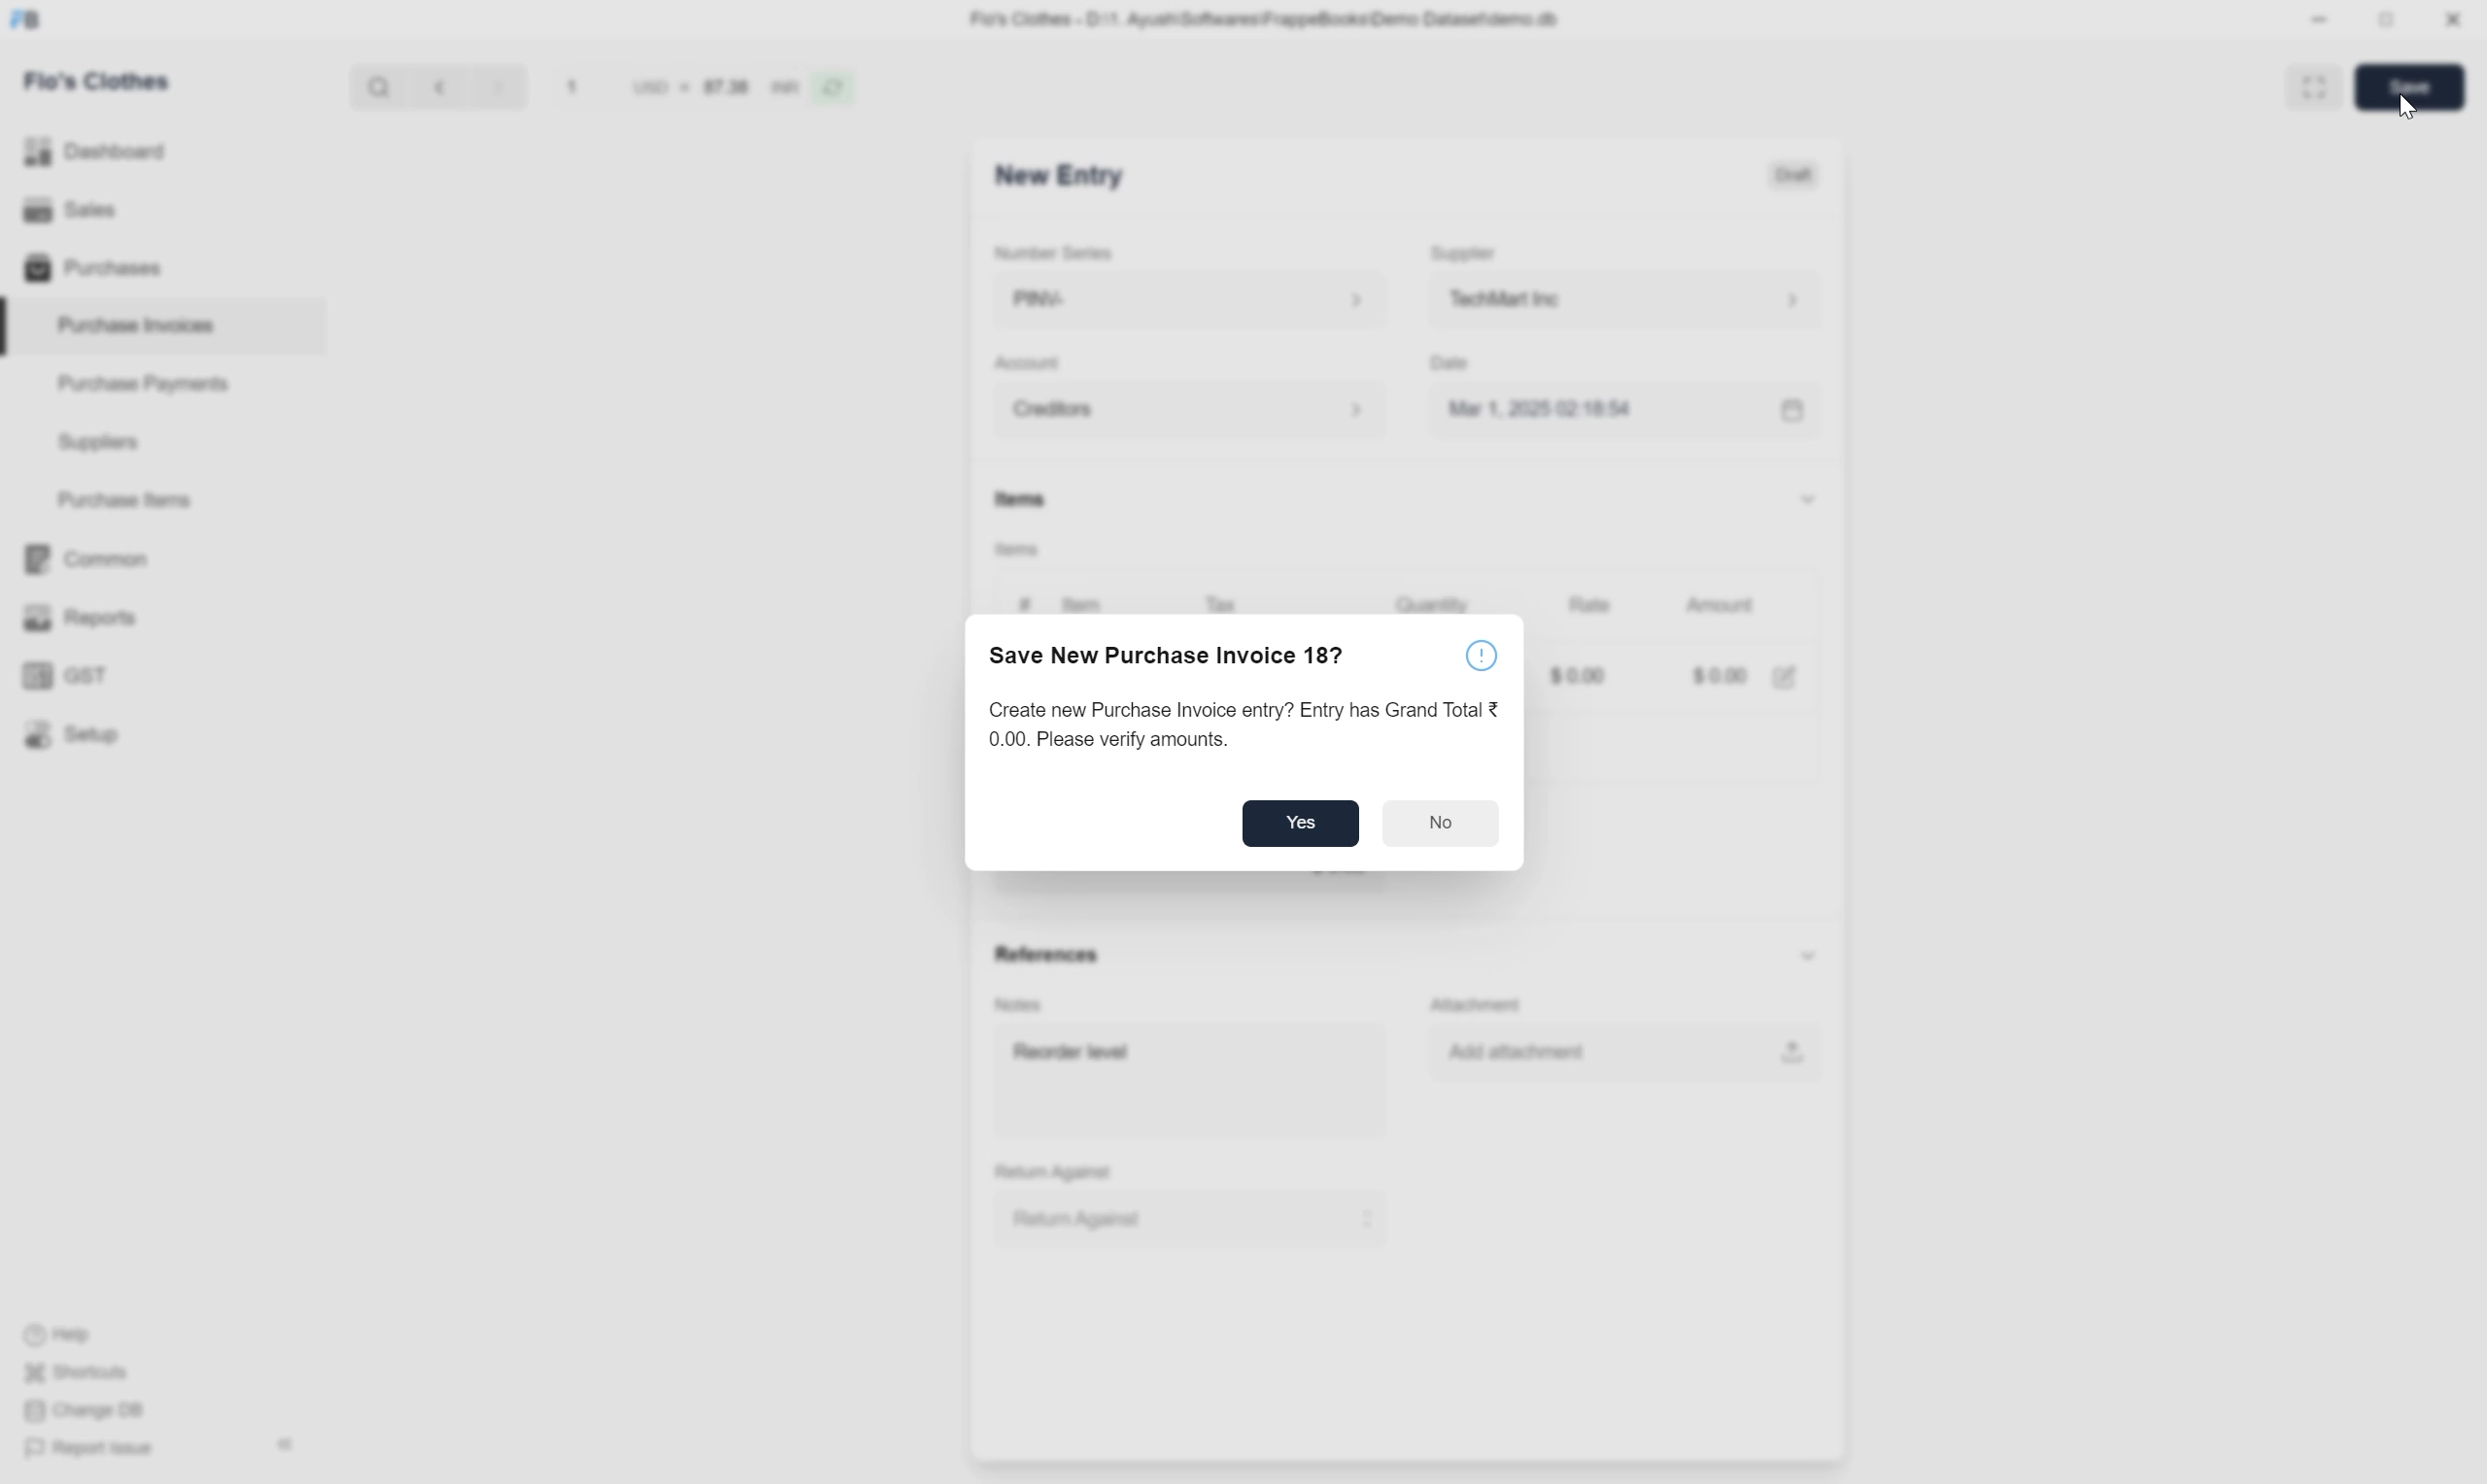 The height and width of the screenshot is (1484, 2487). I want to click on cursor, so click(2406, 109).